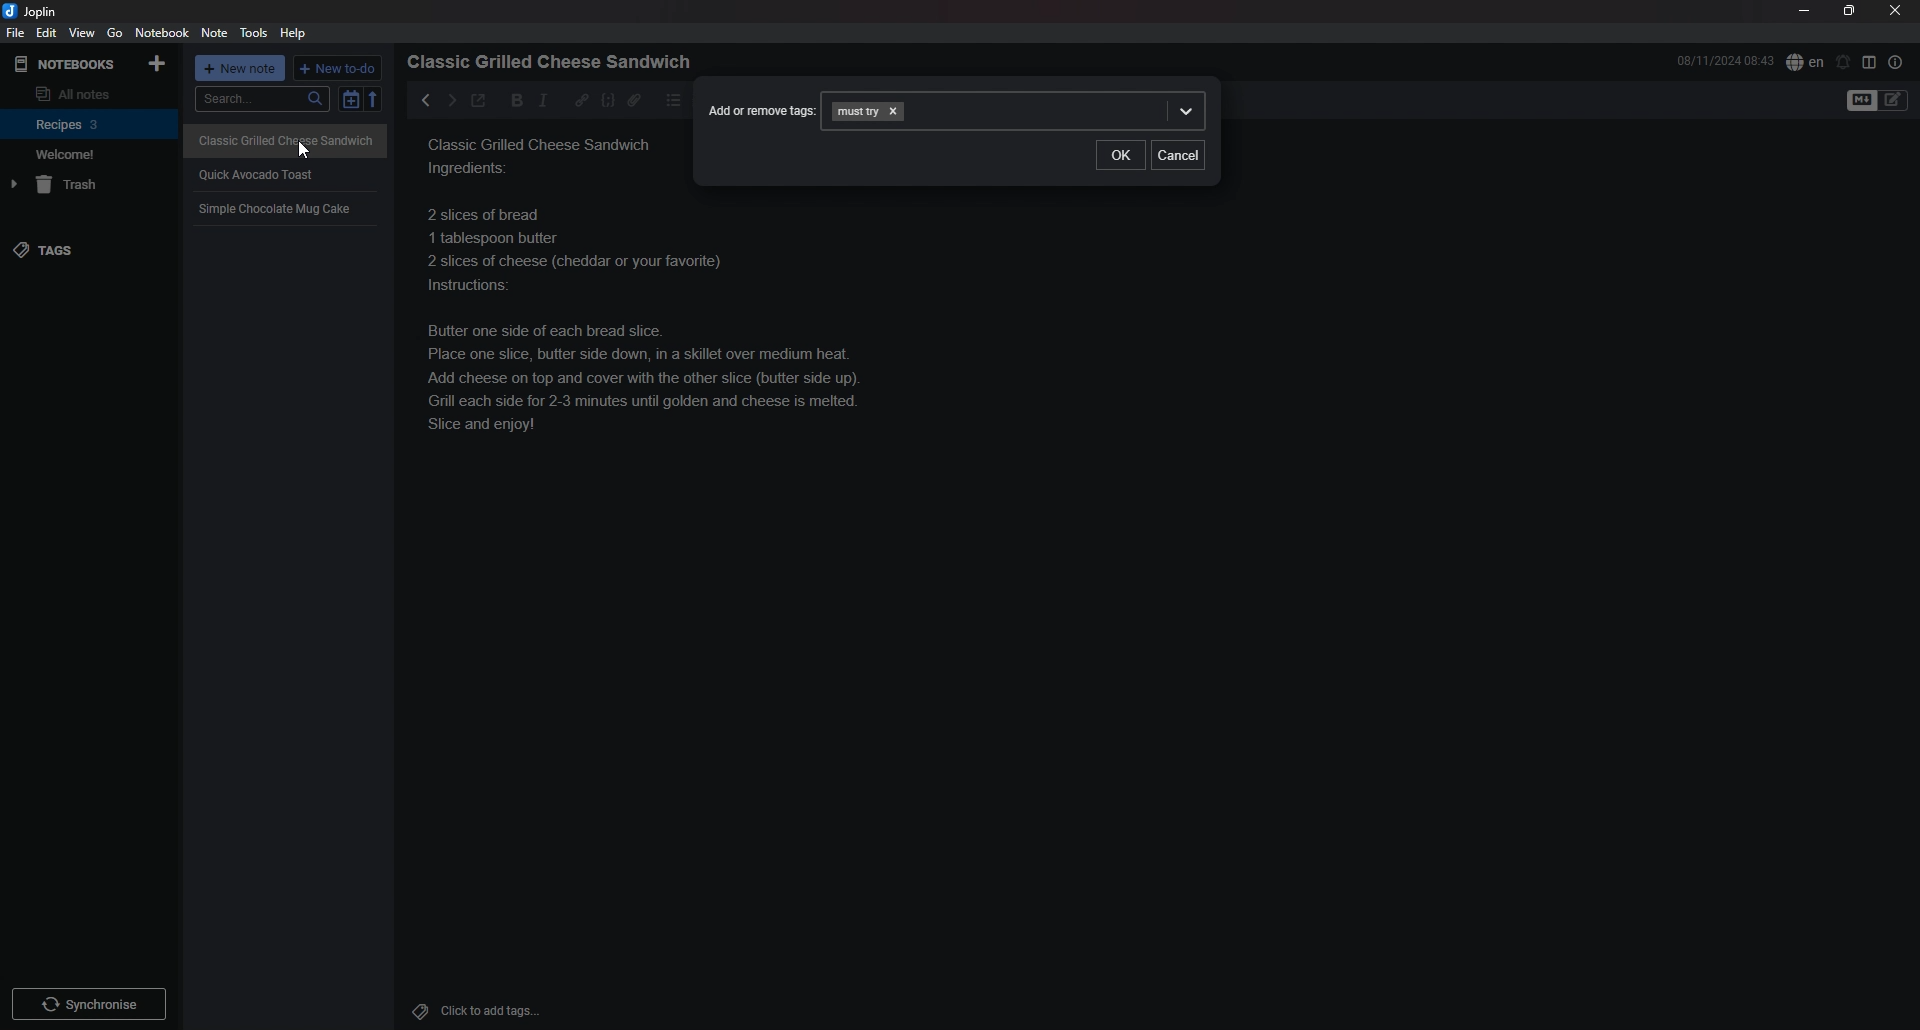 The height and width of the screenshot is (1030, 1920). I want to click on heading, so click(555, 62).